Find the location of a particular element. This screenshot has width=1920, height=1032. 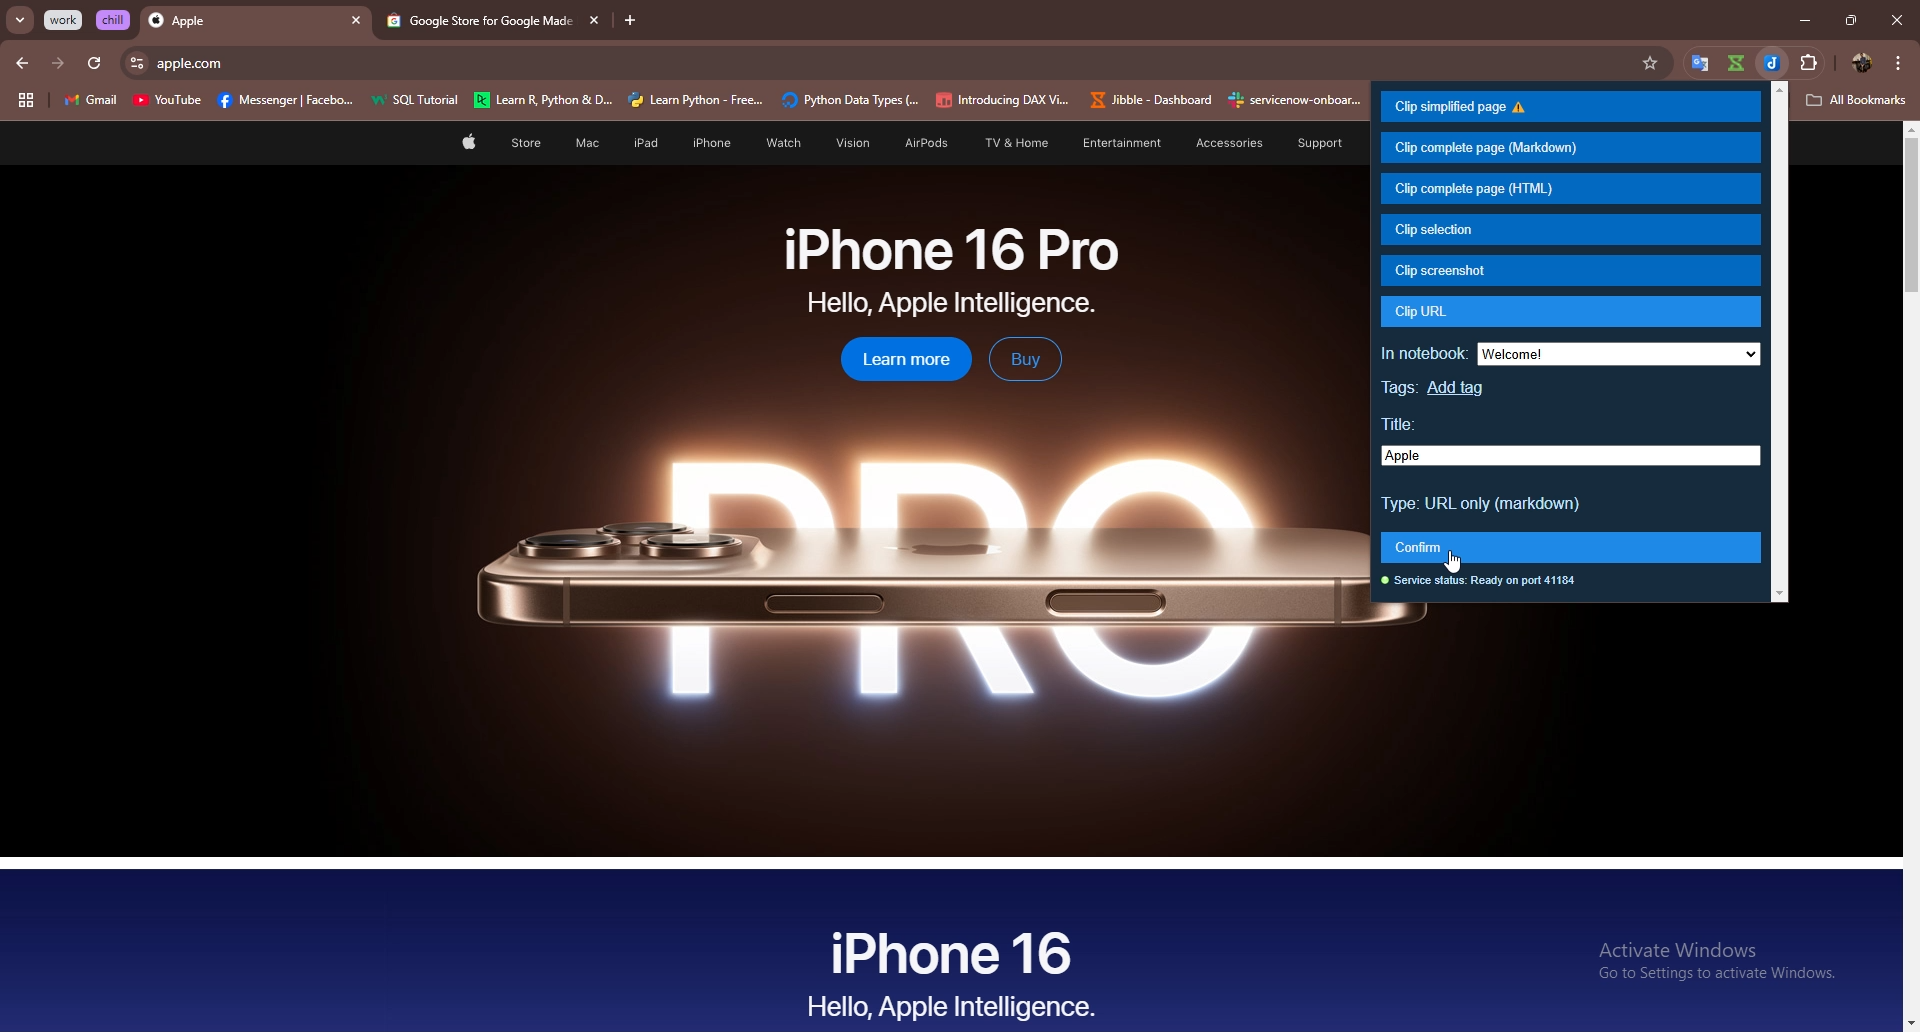

Messenger|Faceb is located at coordinates (288, 101).